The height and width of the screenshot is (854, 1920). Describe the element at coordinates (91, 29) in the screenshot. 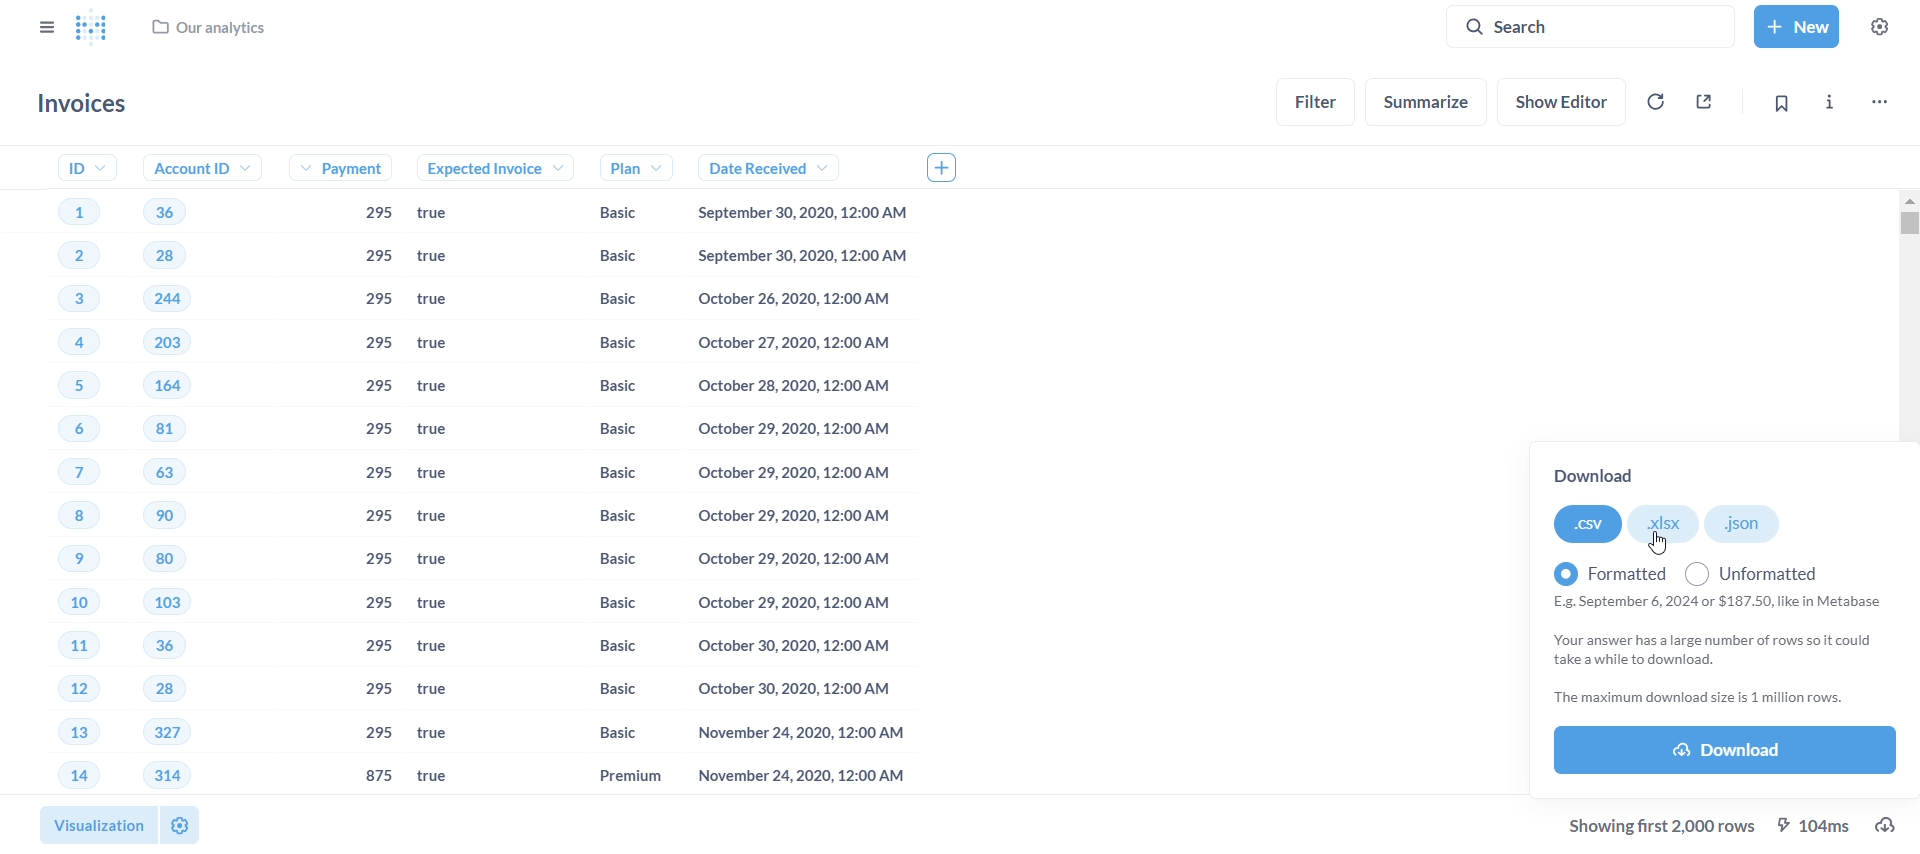

I see `Metabase logo` at that location.